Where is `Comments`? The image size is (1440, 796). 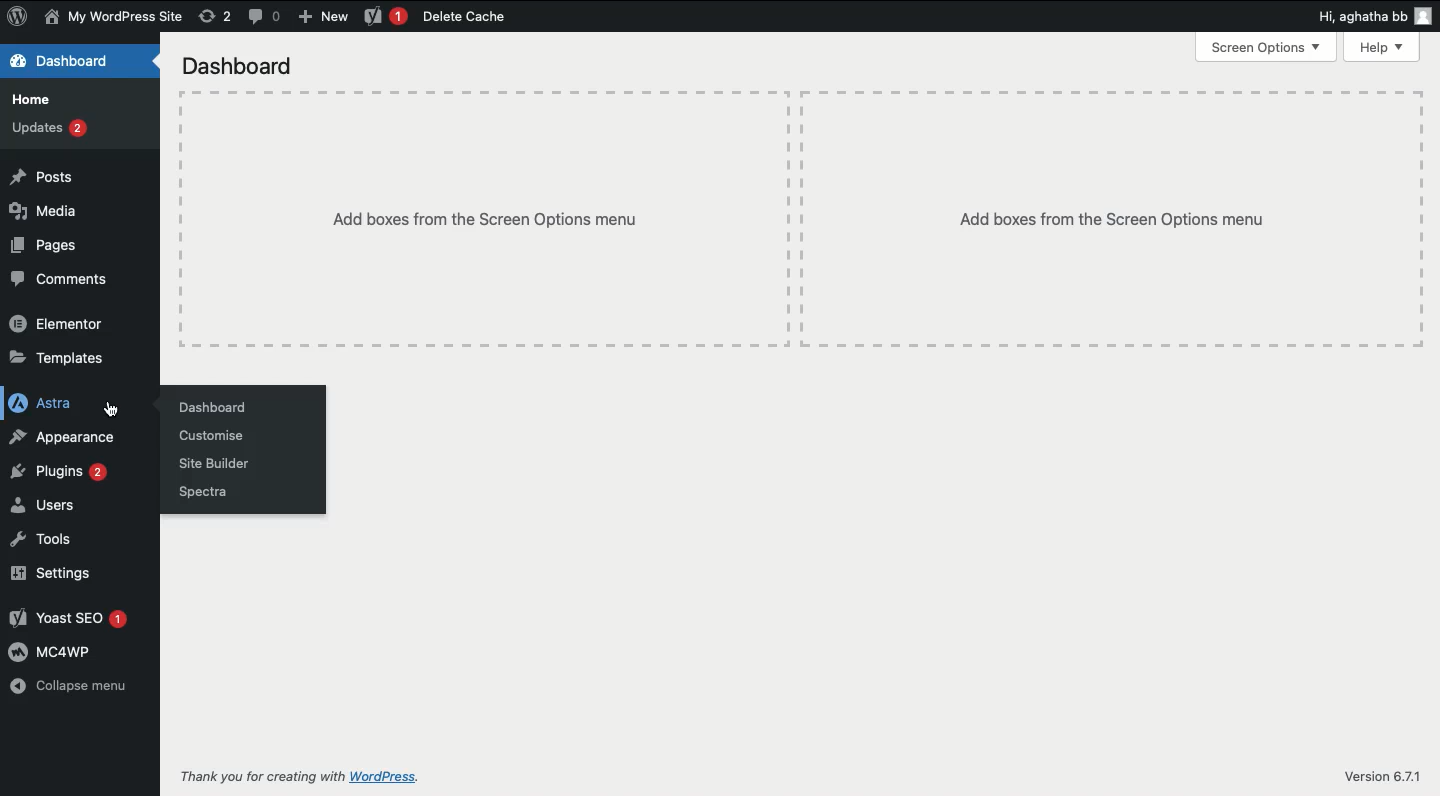 Comments is located at coordinates (63, 278).